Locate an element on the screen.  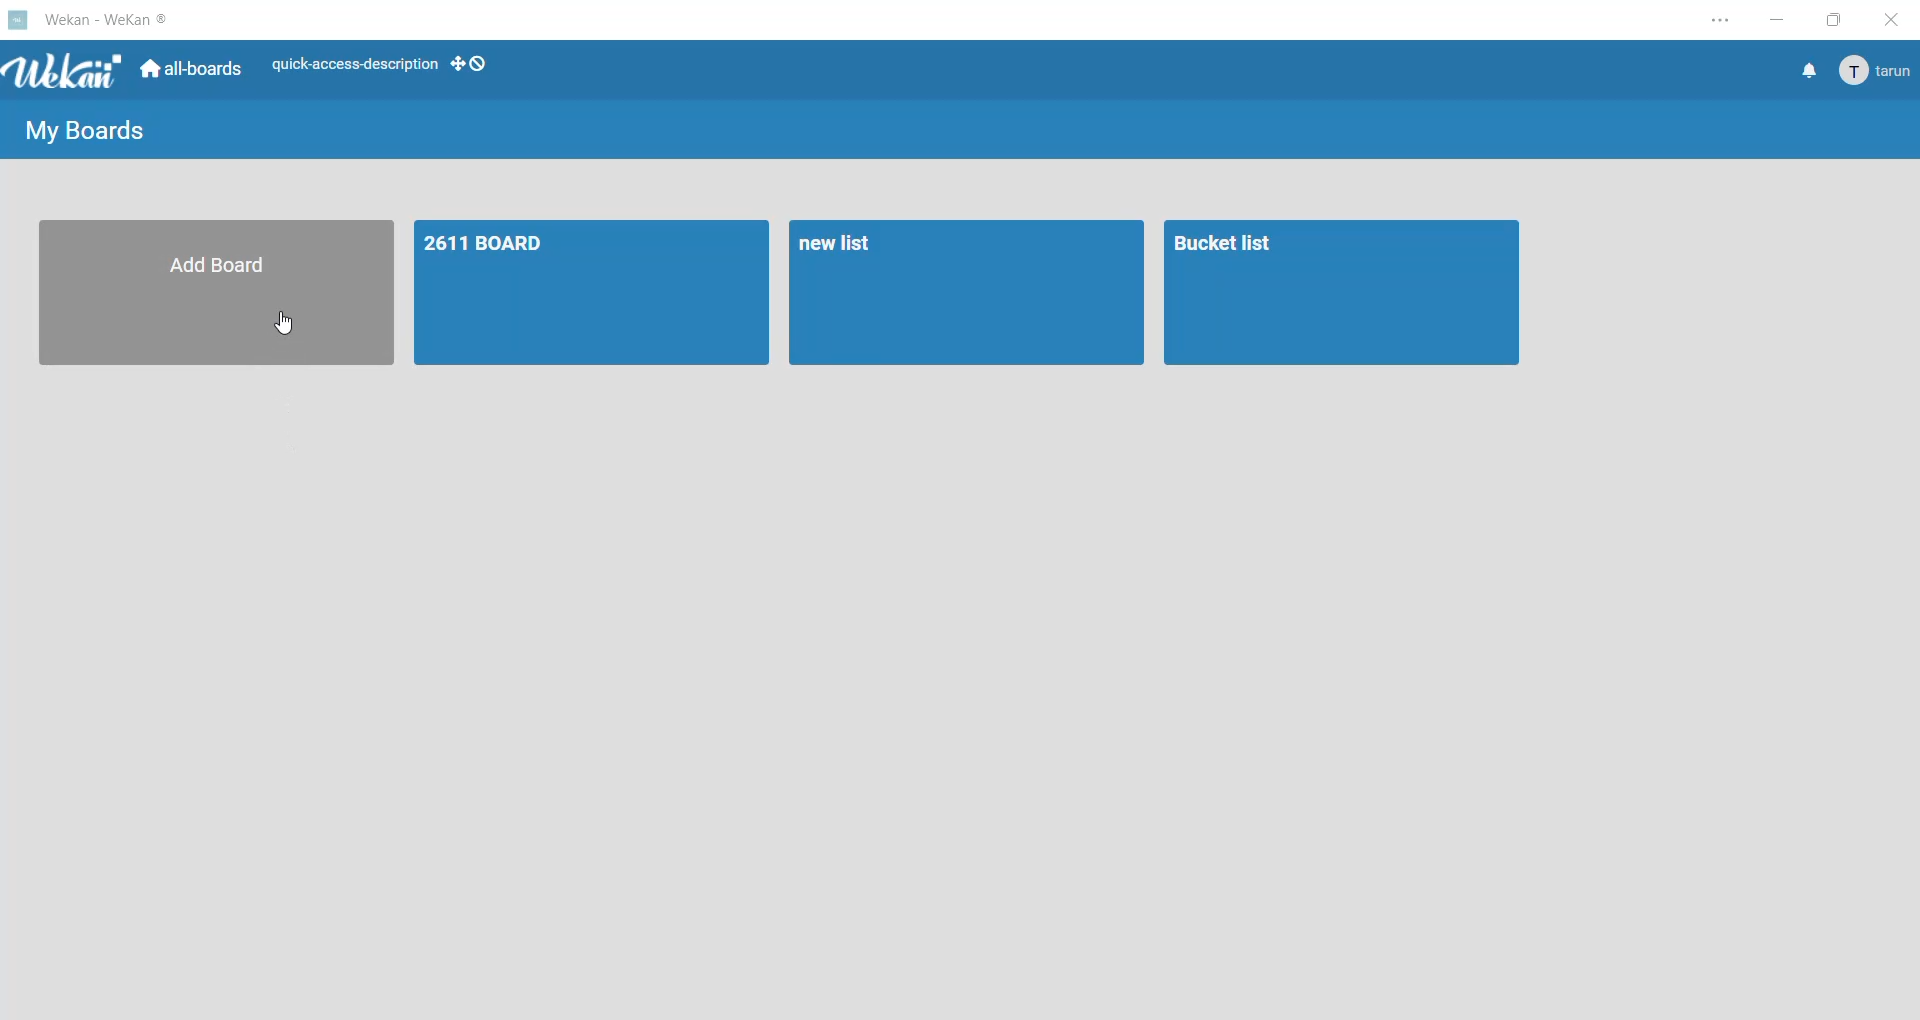
quick access description is located at coordinates (353, 68).